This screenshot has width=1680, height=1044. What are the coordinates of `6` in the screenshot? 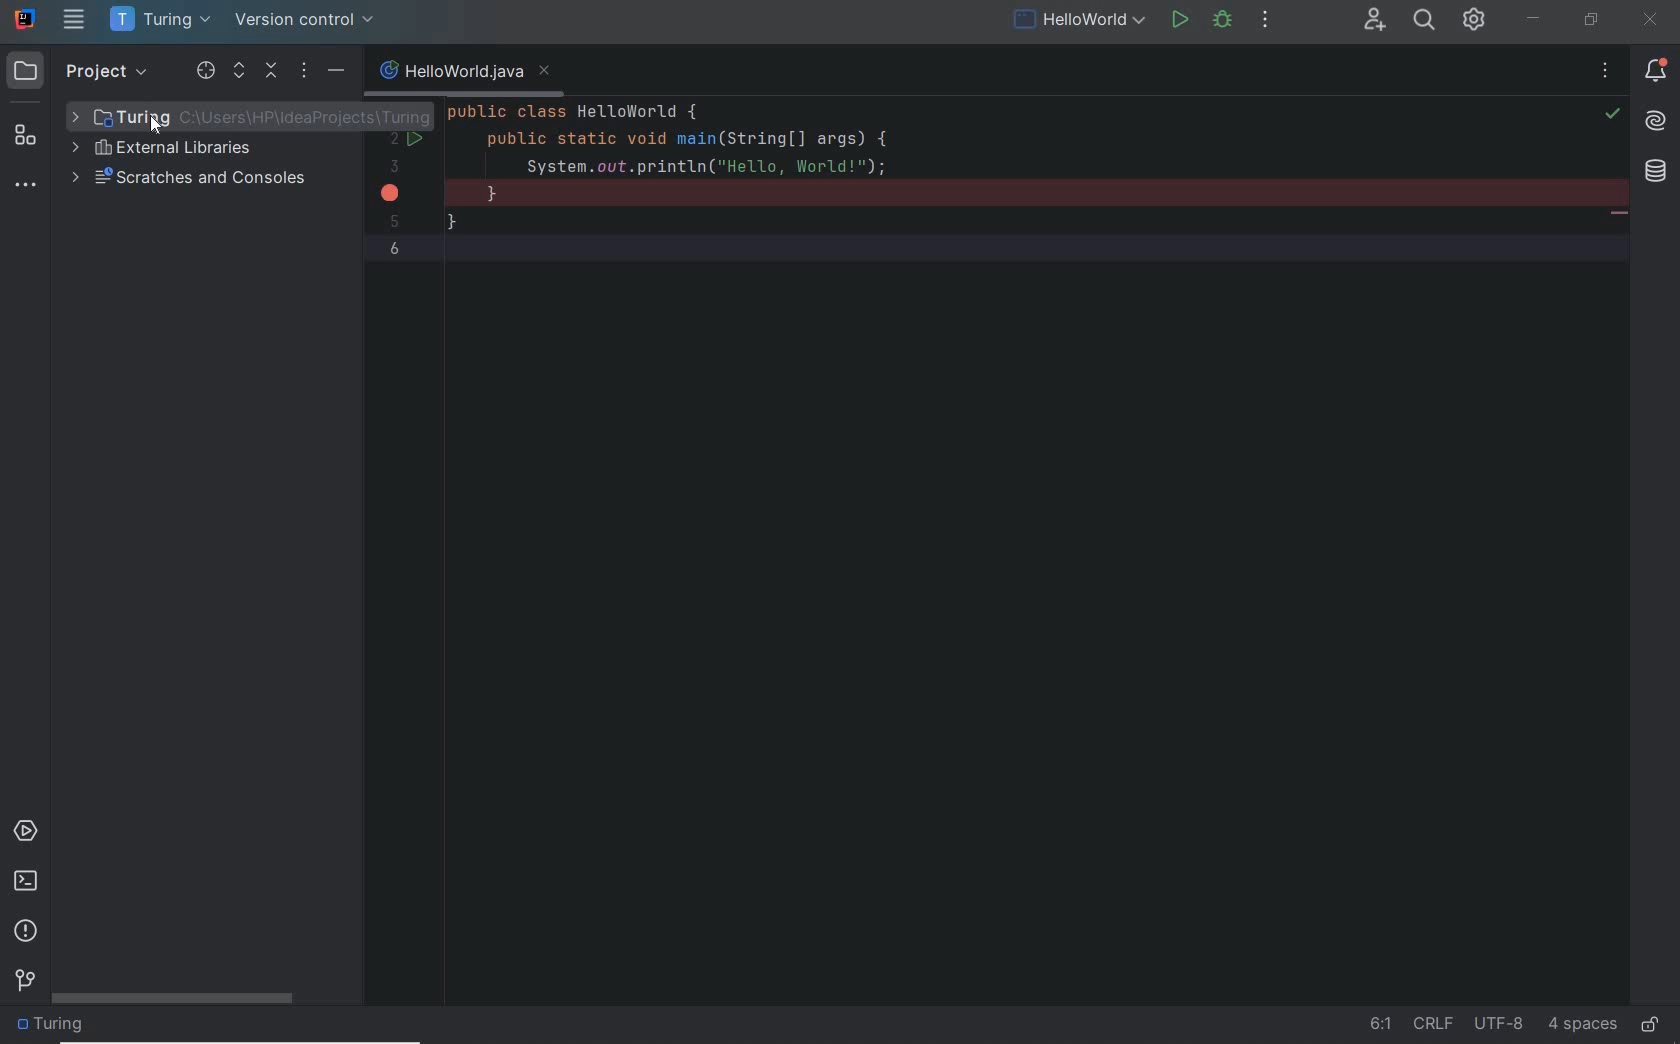 It's located at (395, 249).